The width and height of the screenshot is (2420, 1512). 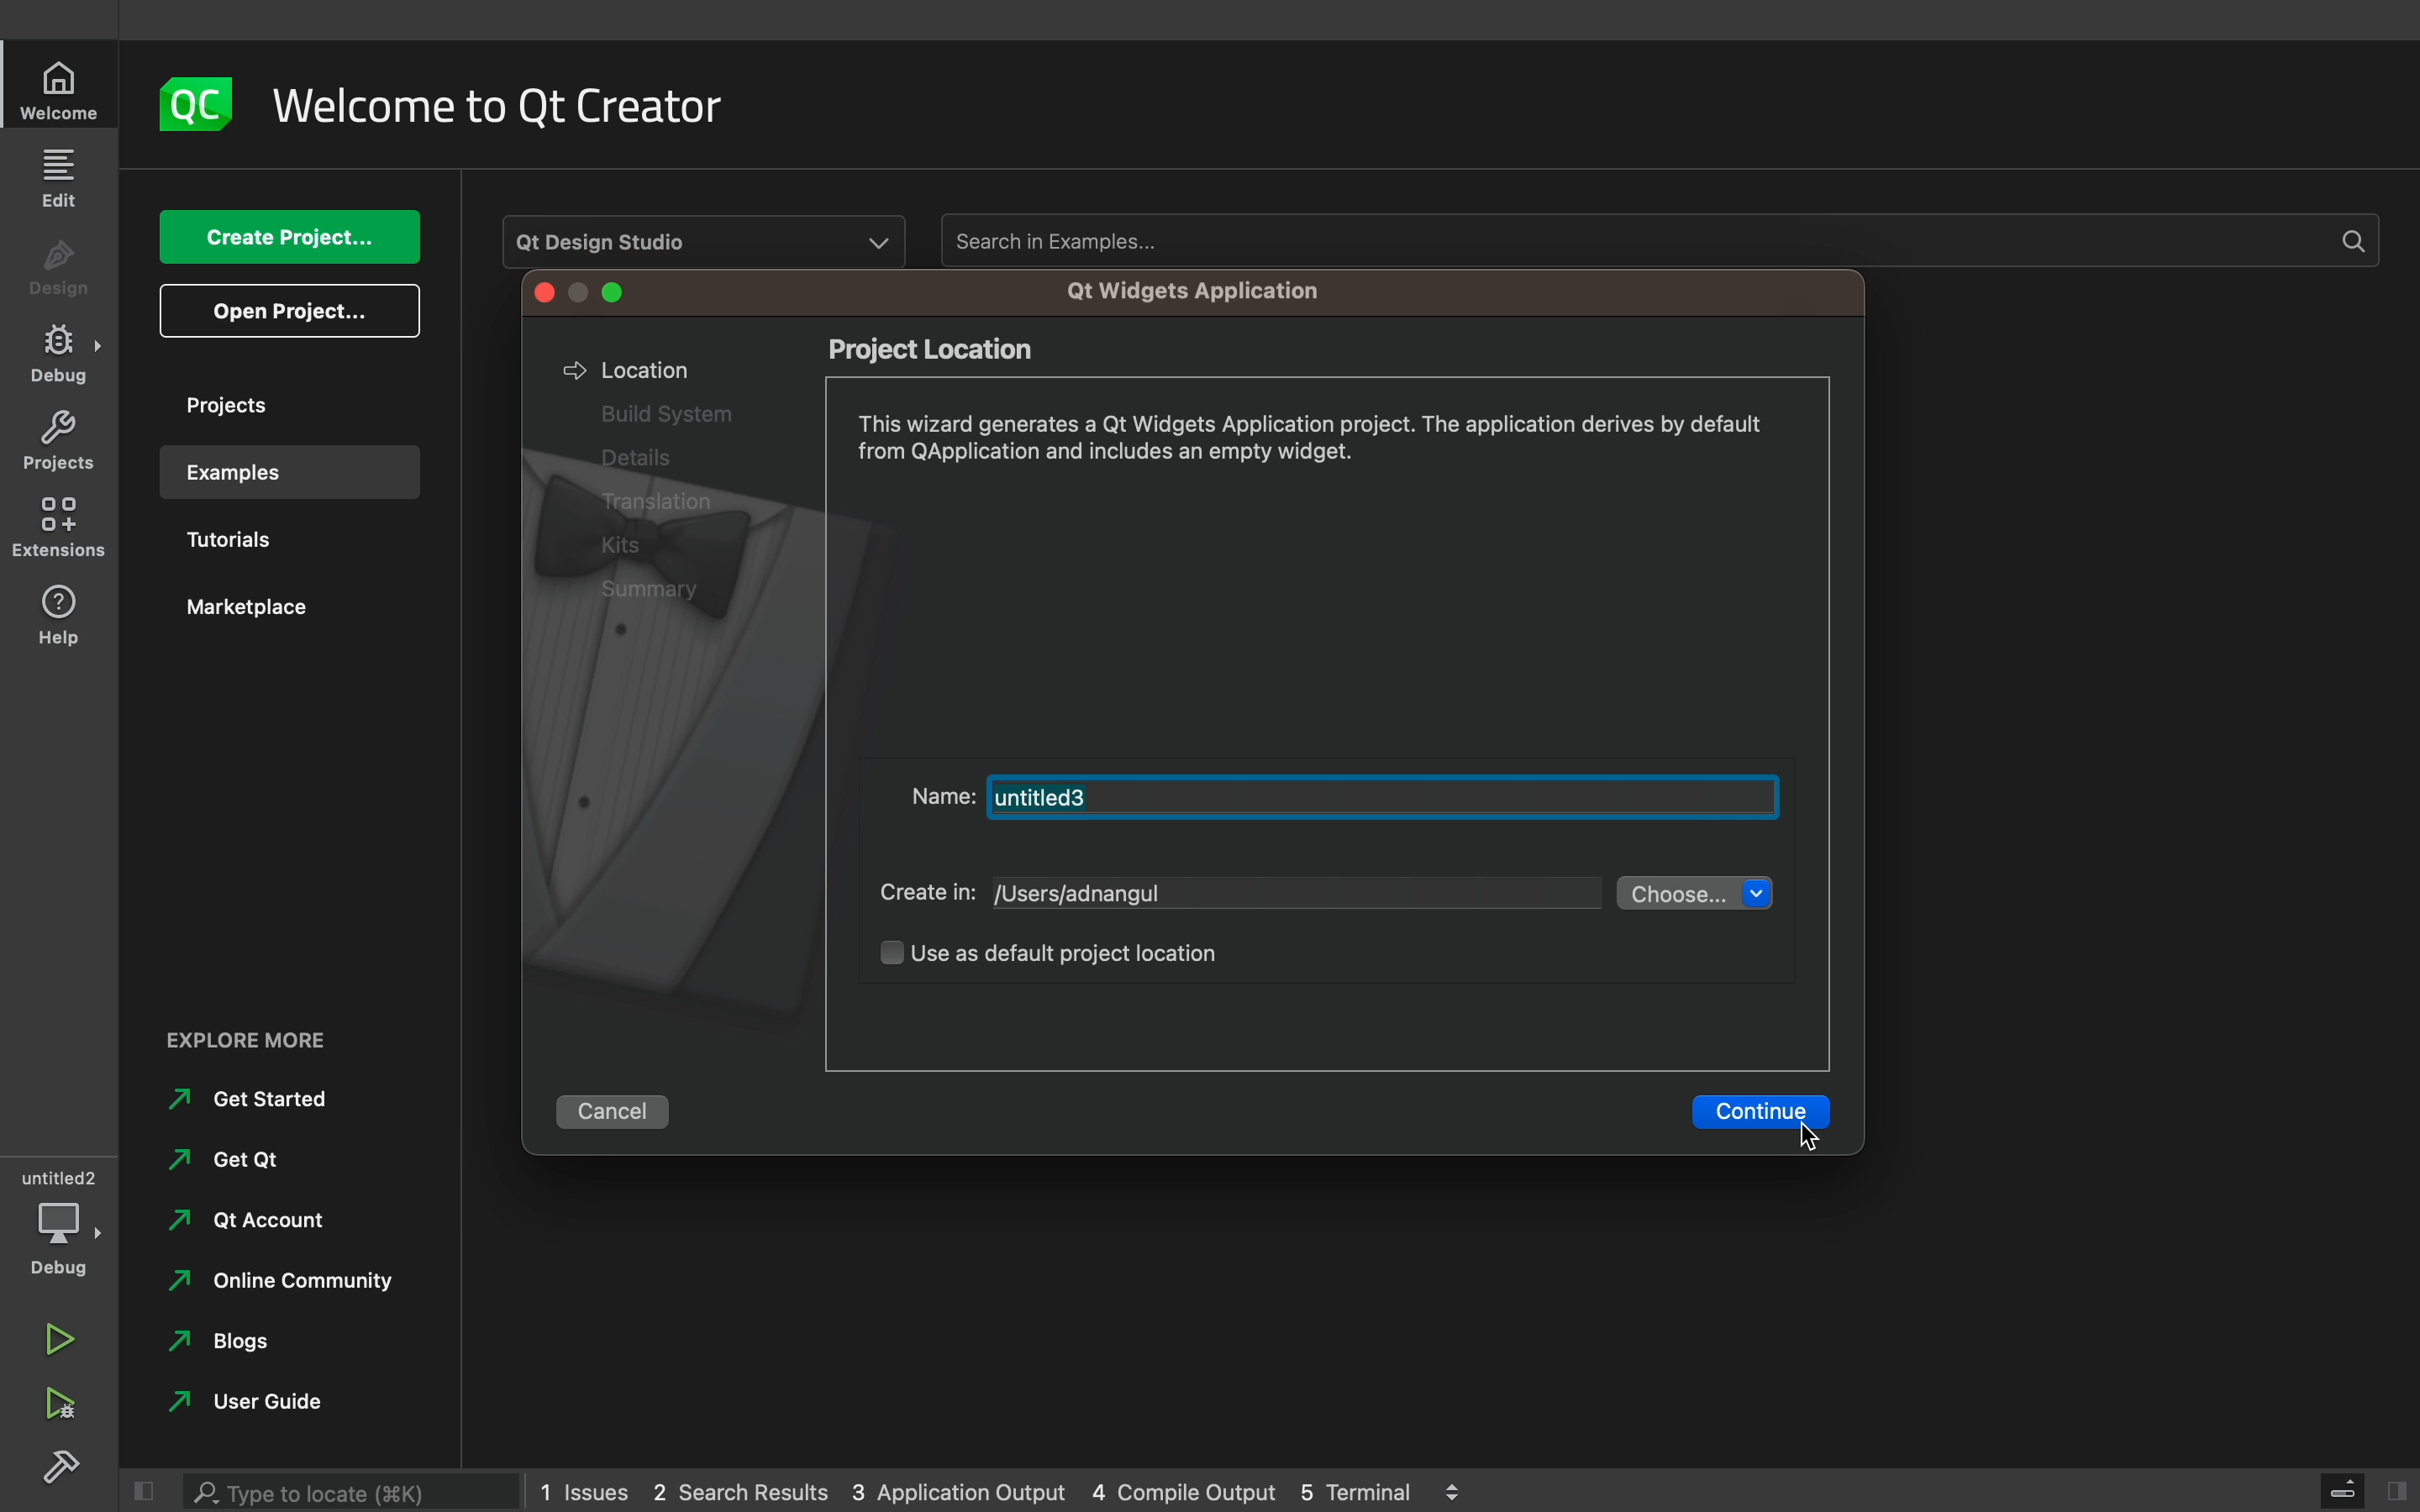 I want to click on close bar, so click(x=2364, y=1485).